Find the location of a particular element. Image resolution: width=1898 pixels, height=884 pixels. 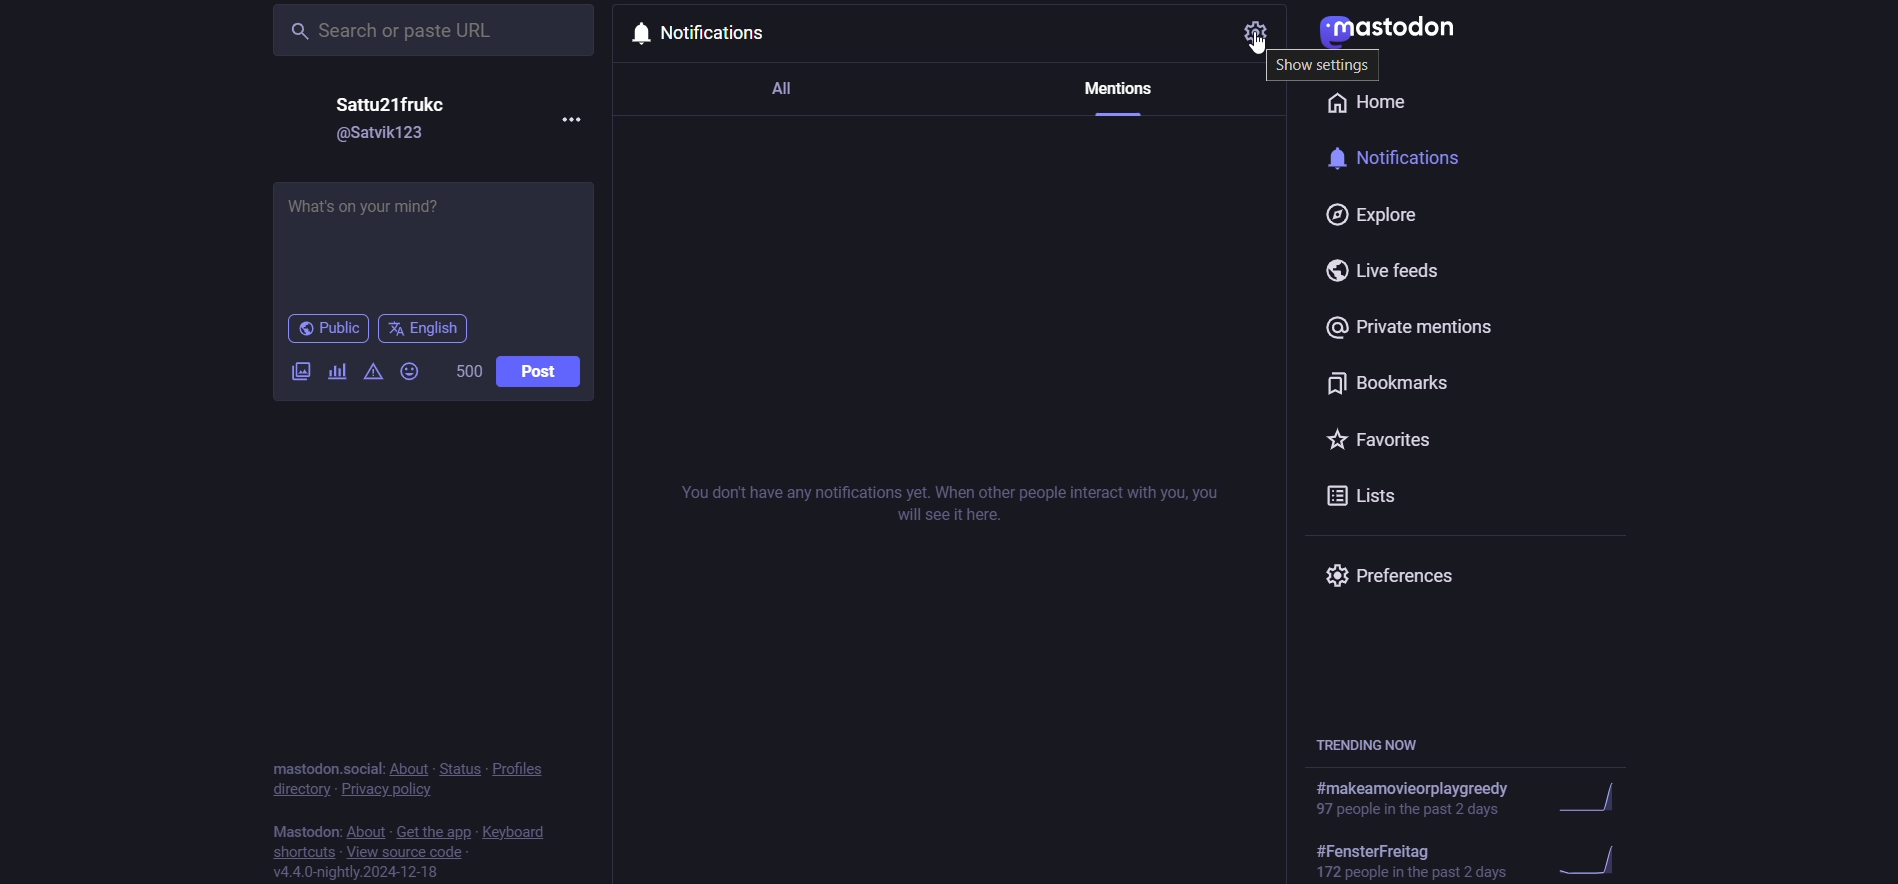

#makeamovieorplaygreedy is located at coordinates (1414, 788).